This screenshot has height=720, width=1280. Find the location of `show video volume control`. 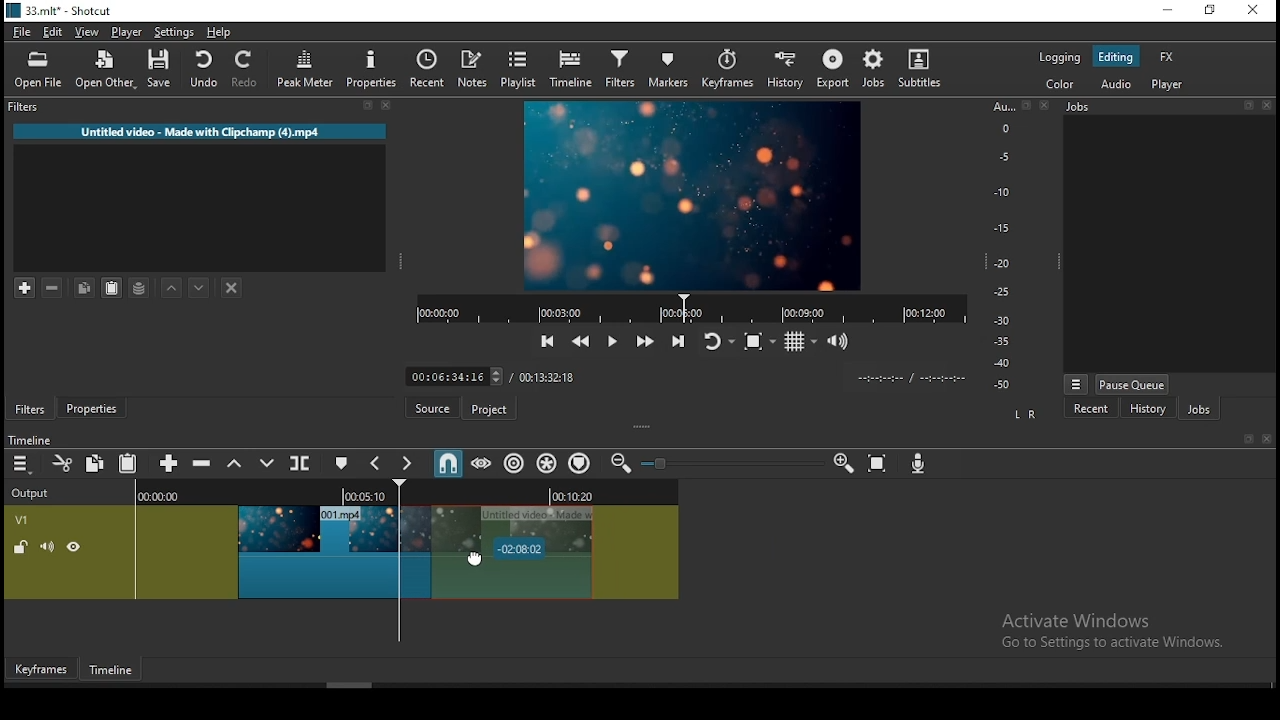

show video volume control is located at coordinates (839, 335).